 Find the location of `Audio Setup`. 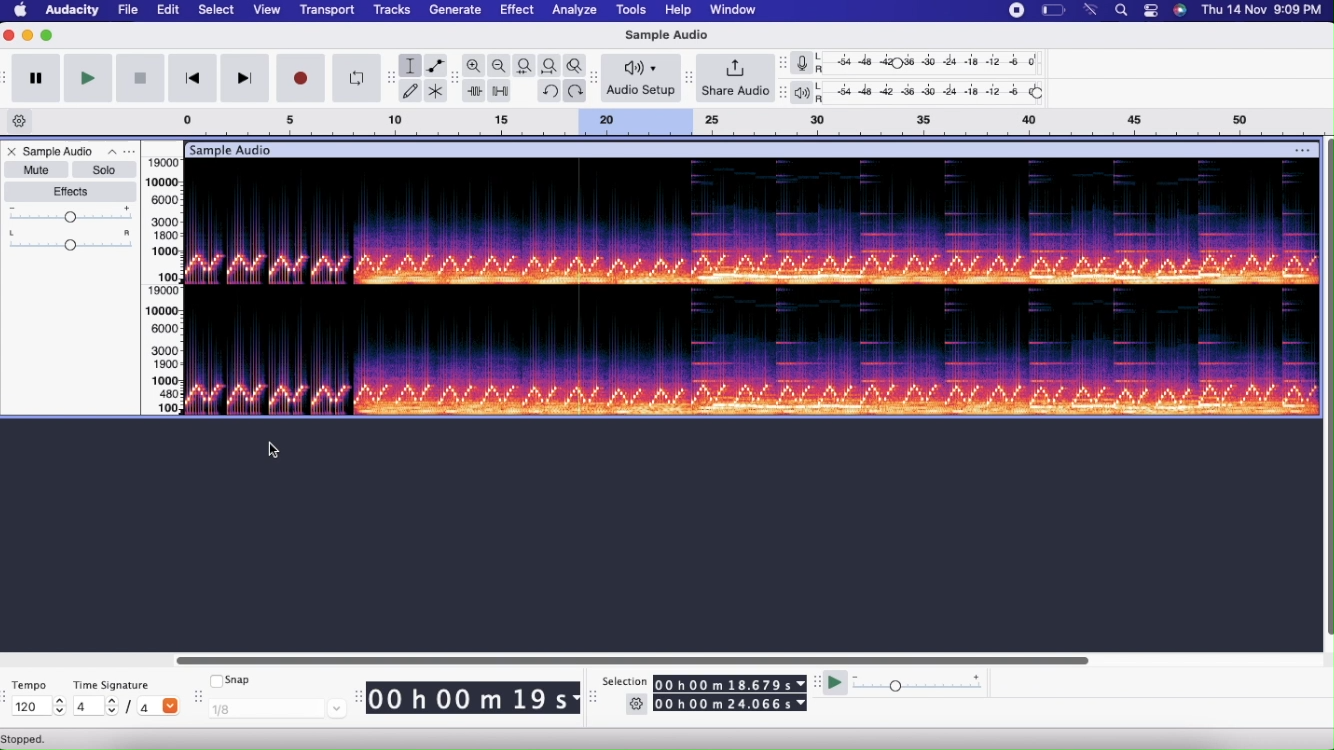

Audio Setup is located at coordinates (641, 80).